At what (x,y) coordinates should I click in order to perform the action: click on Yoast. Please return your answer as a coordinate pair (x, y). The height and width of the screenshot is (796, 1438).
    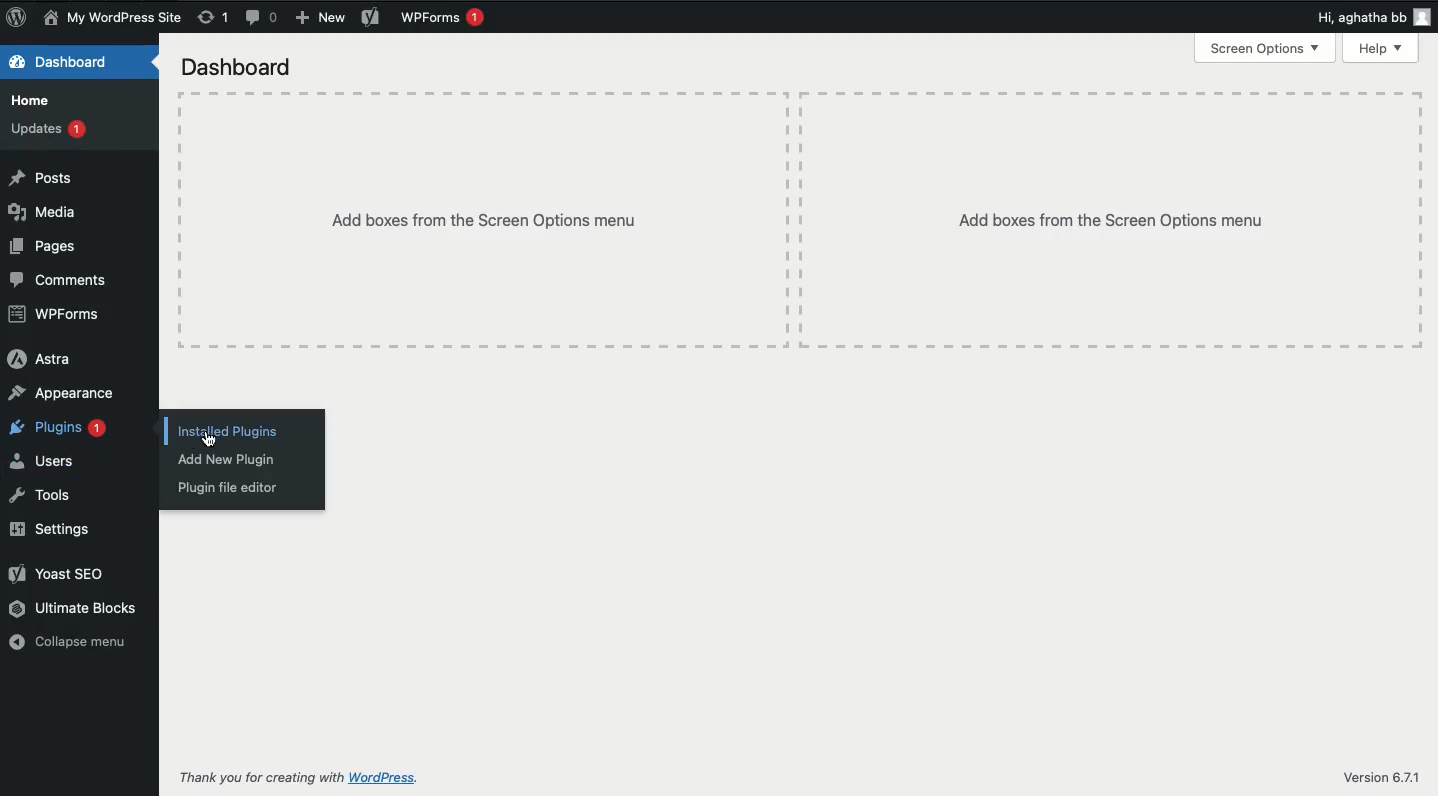
    Looking at the image, I should click on (371, 18).